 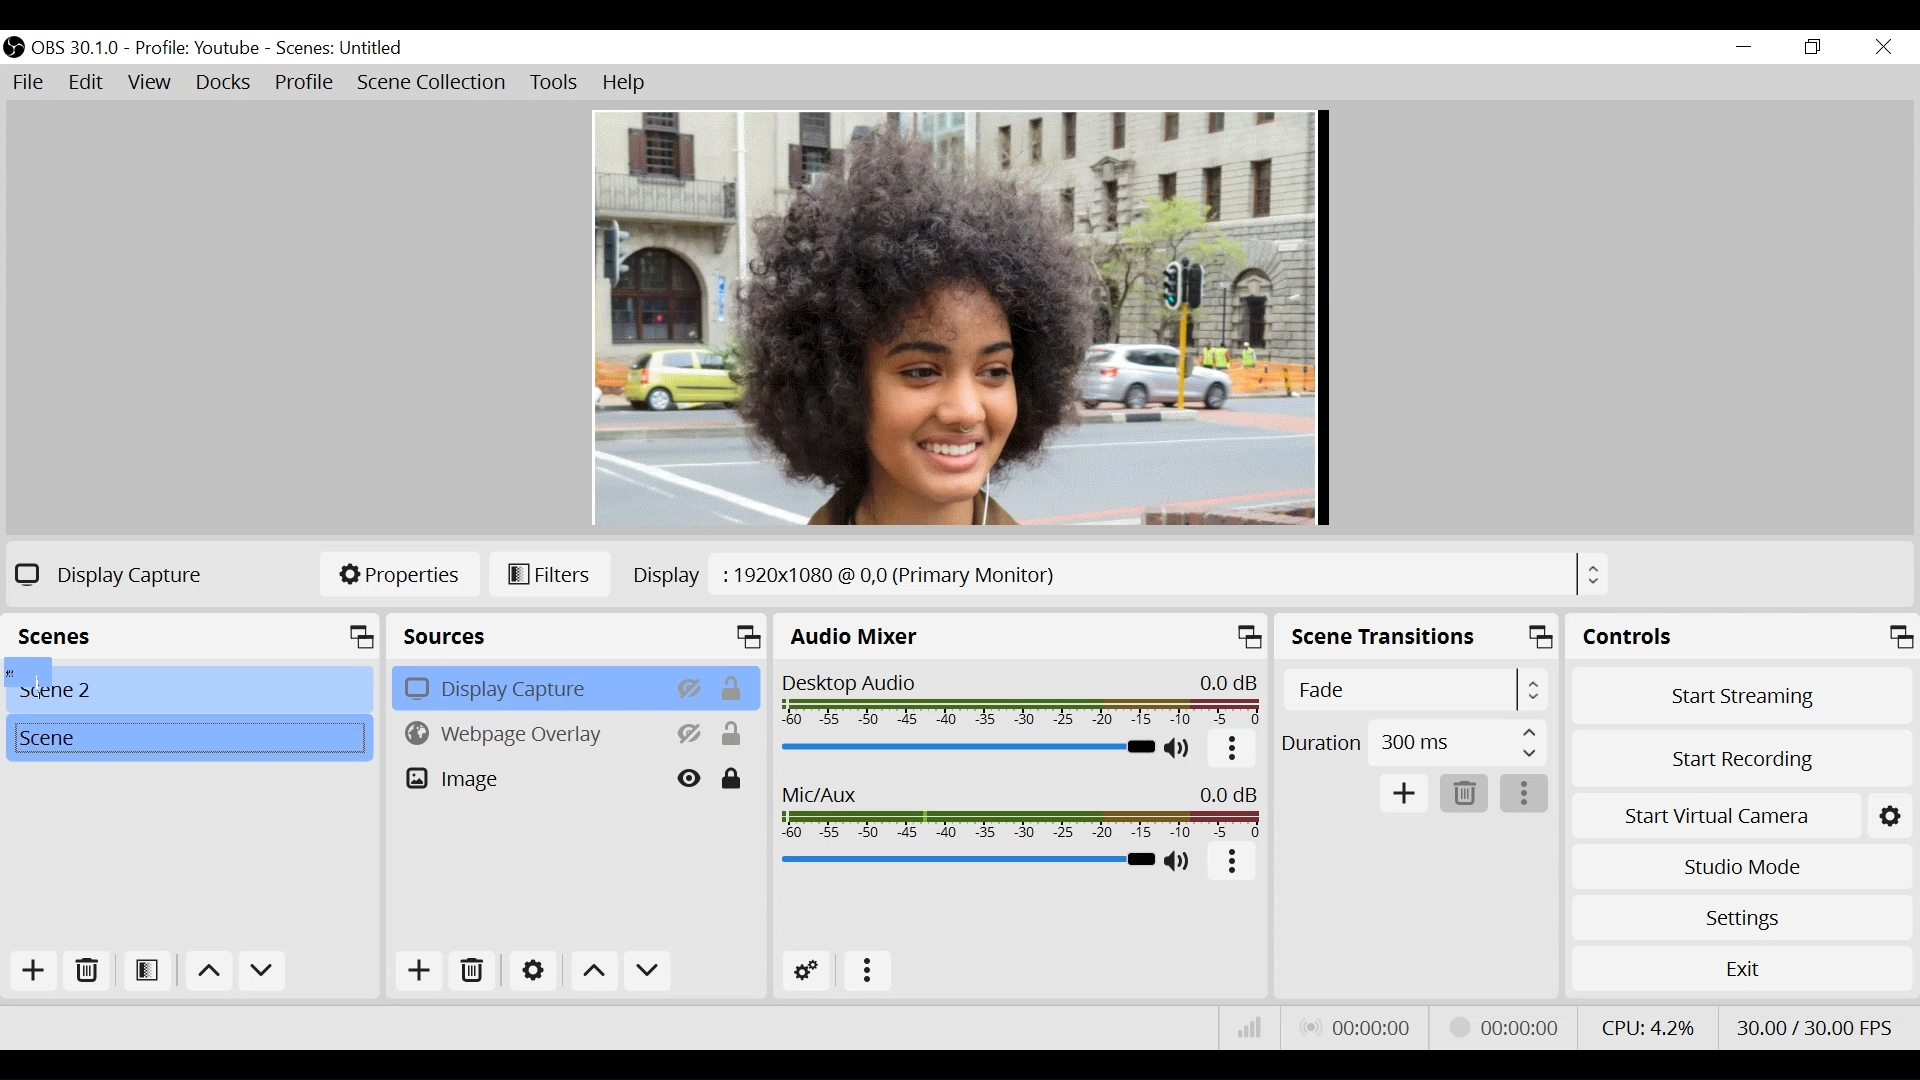 What do you see at coordinates (1179, 861) in the screenshot?
I see `(un)mute` at bounding box center [1179, 861].